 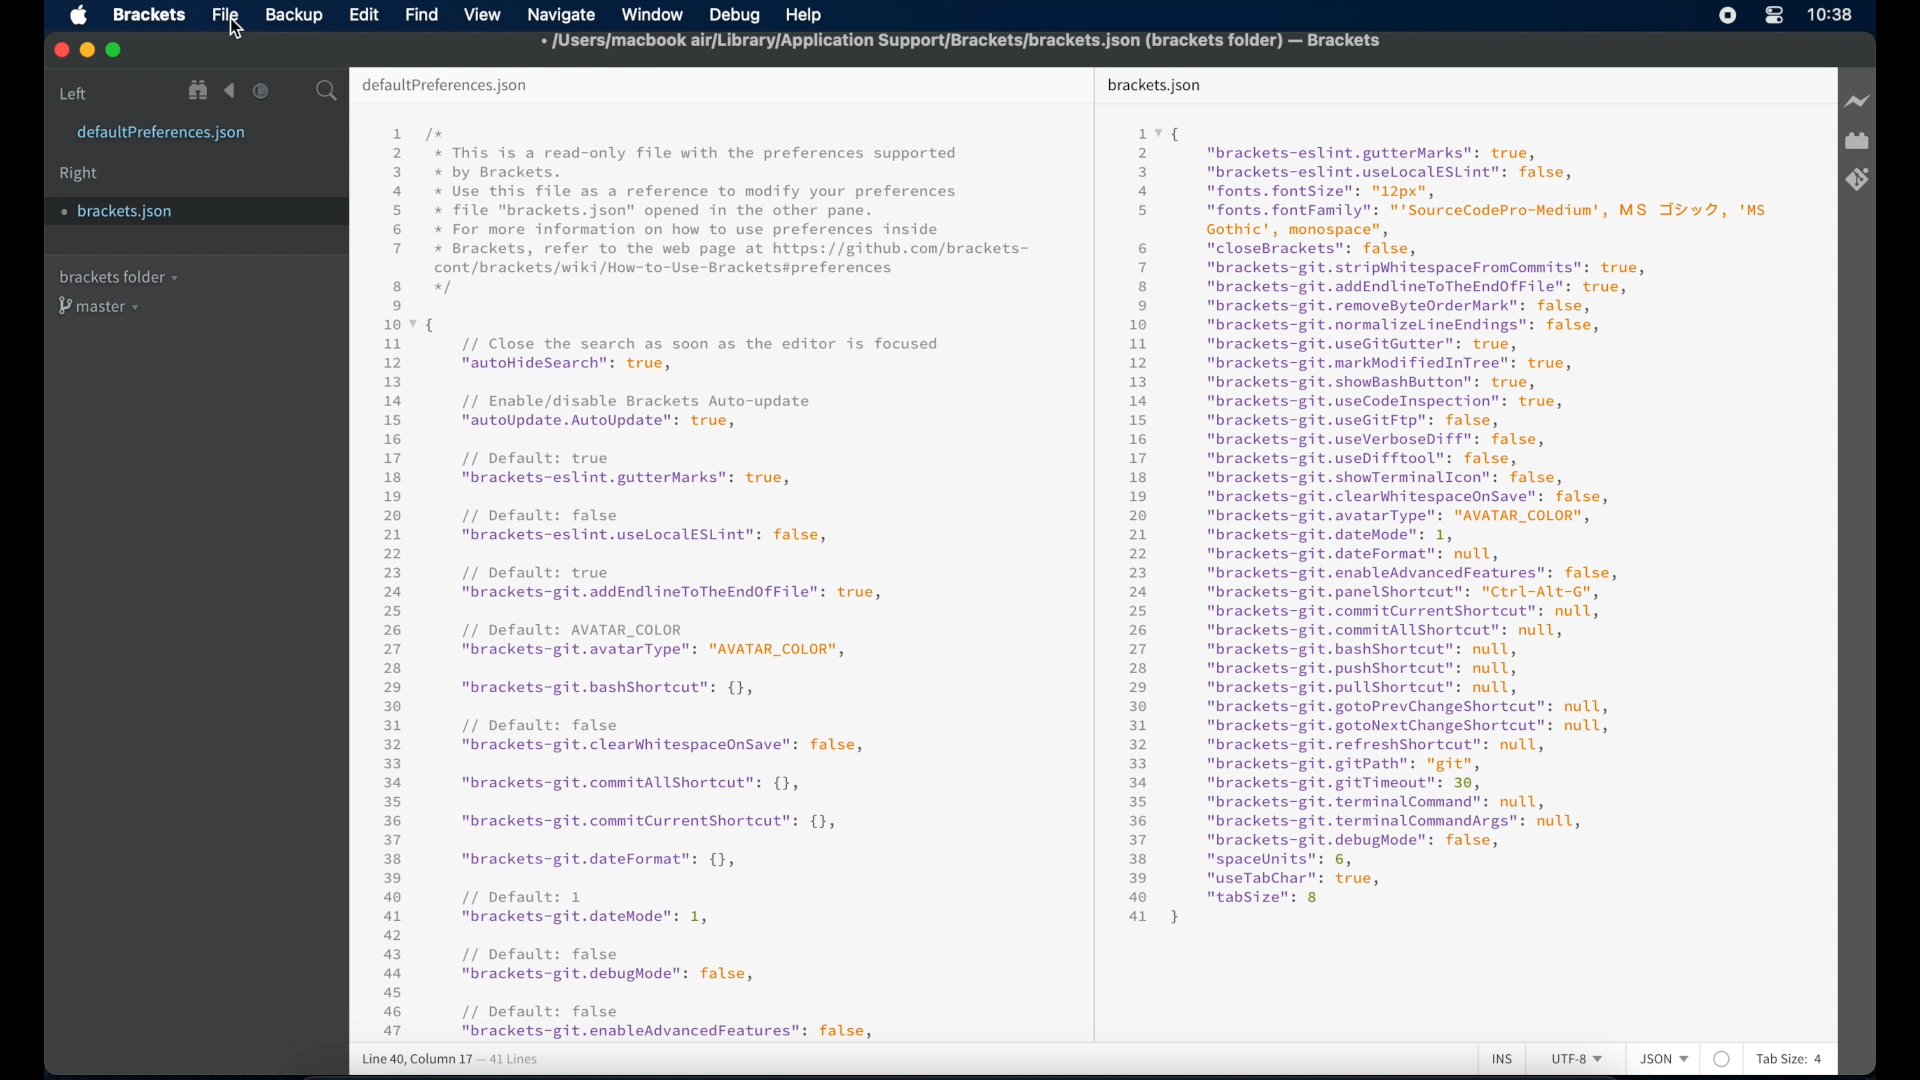 I want to click on minimize, so click(x=89, y=51).